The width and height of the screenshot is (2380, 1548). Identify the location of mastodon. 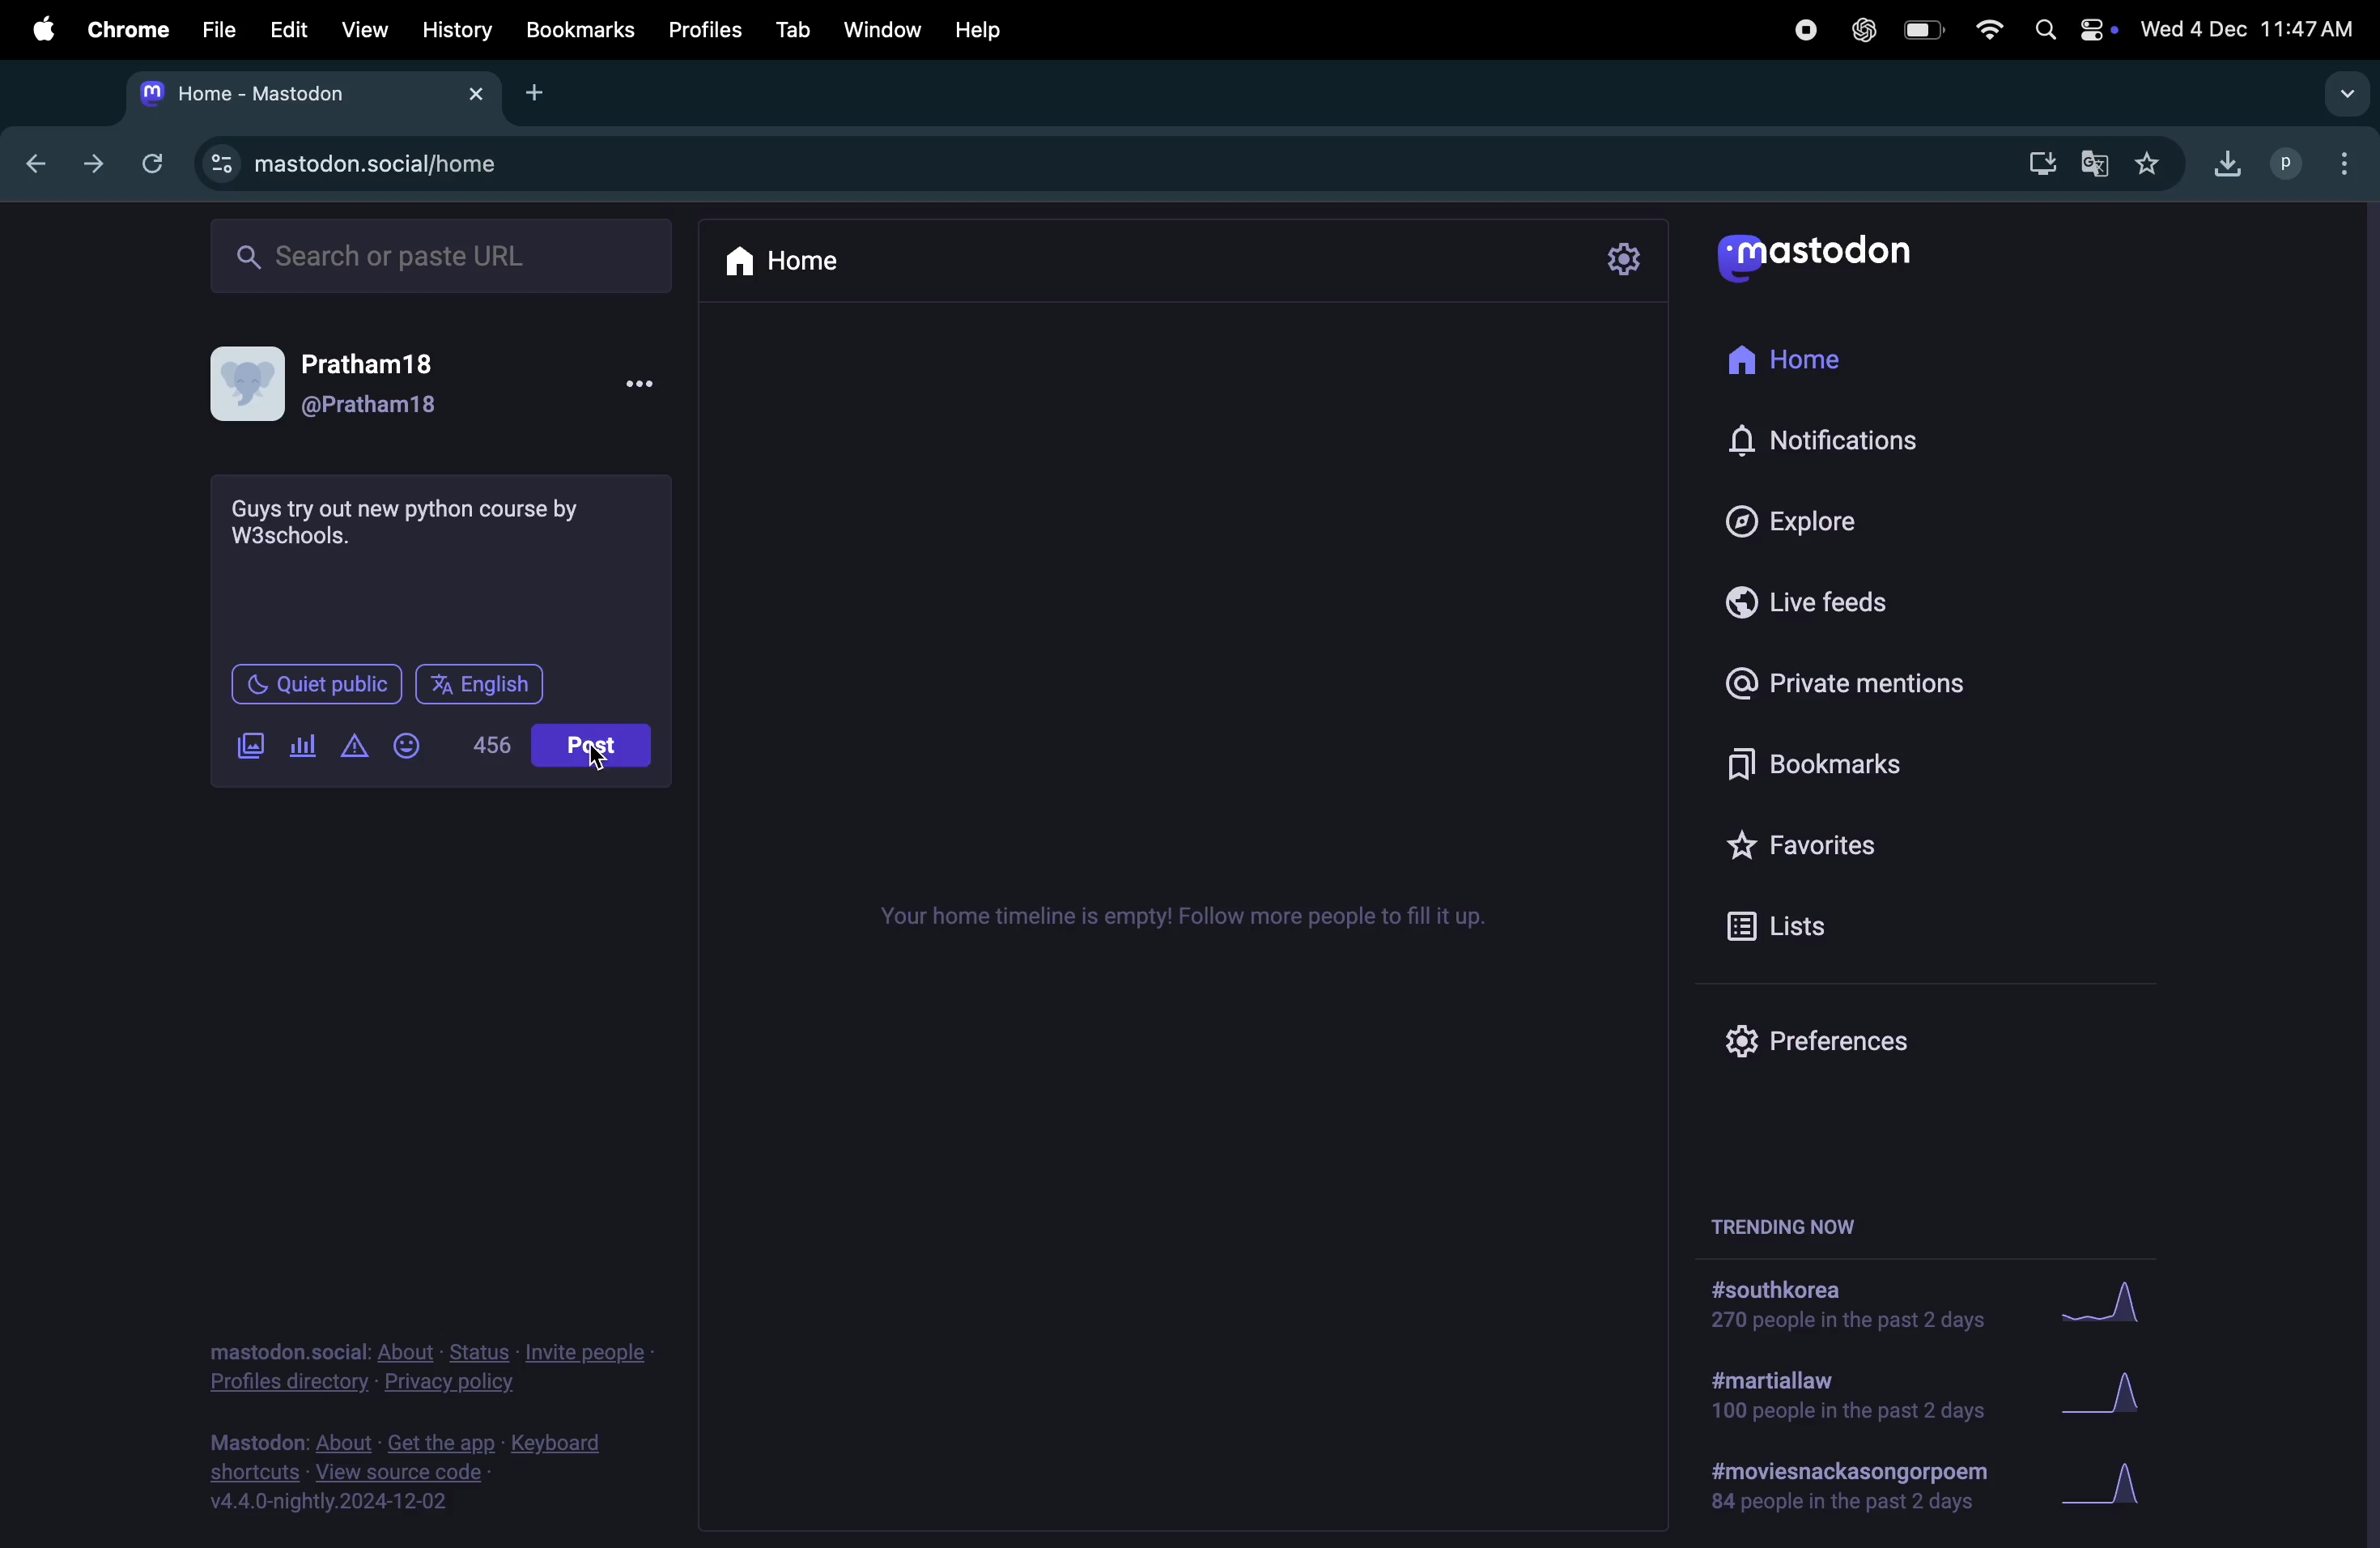
(307, 95).